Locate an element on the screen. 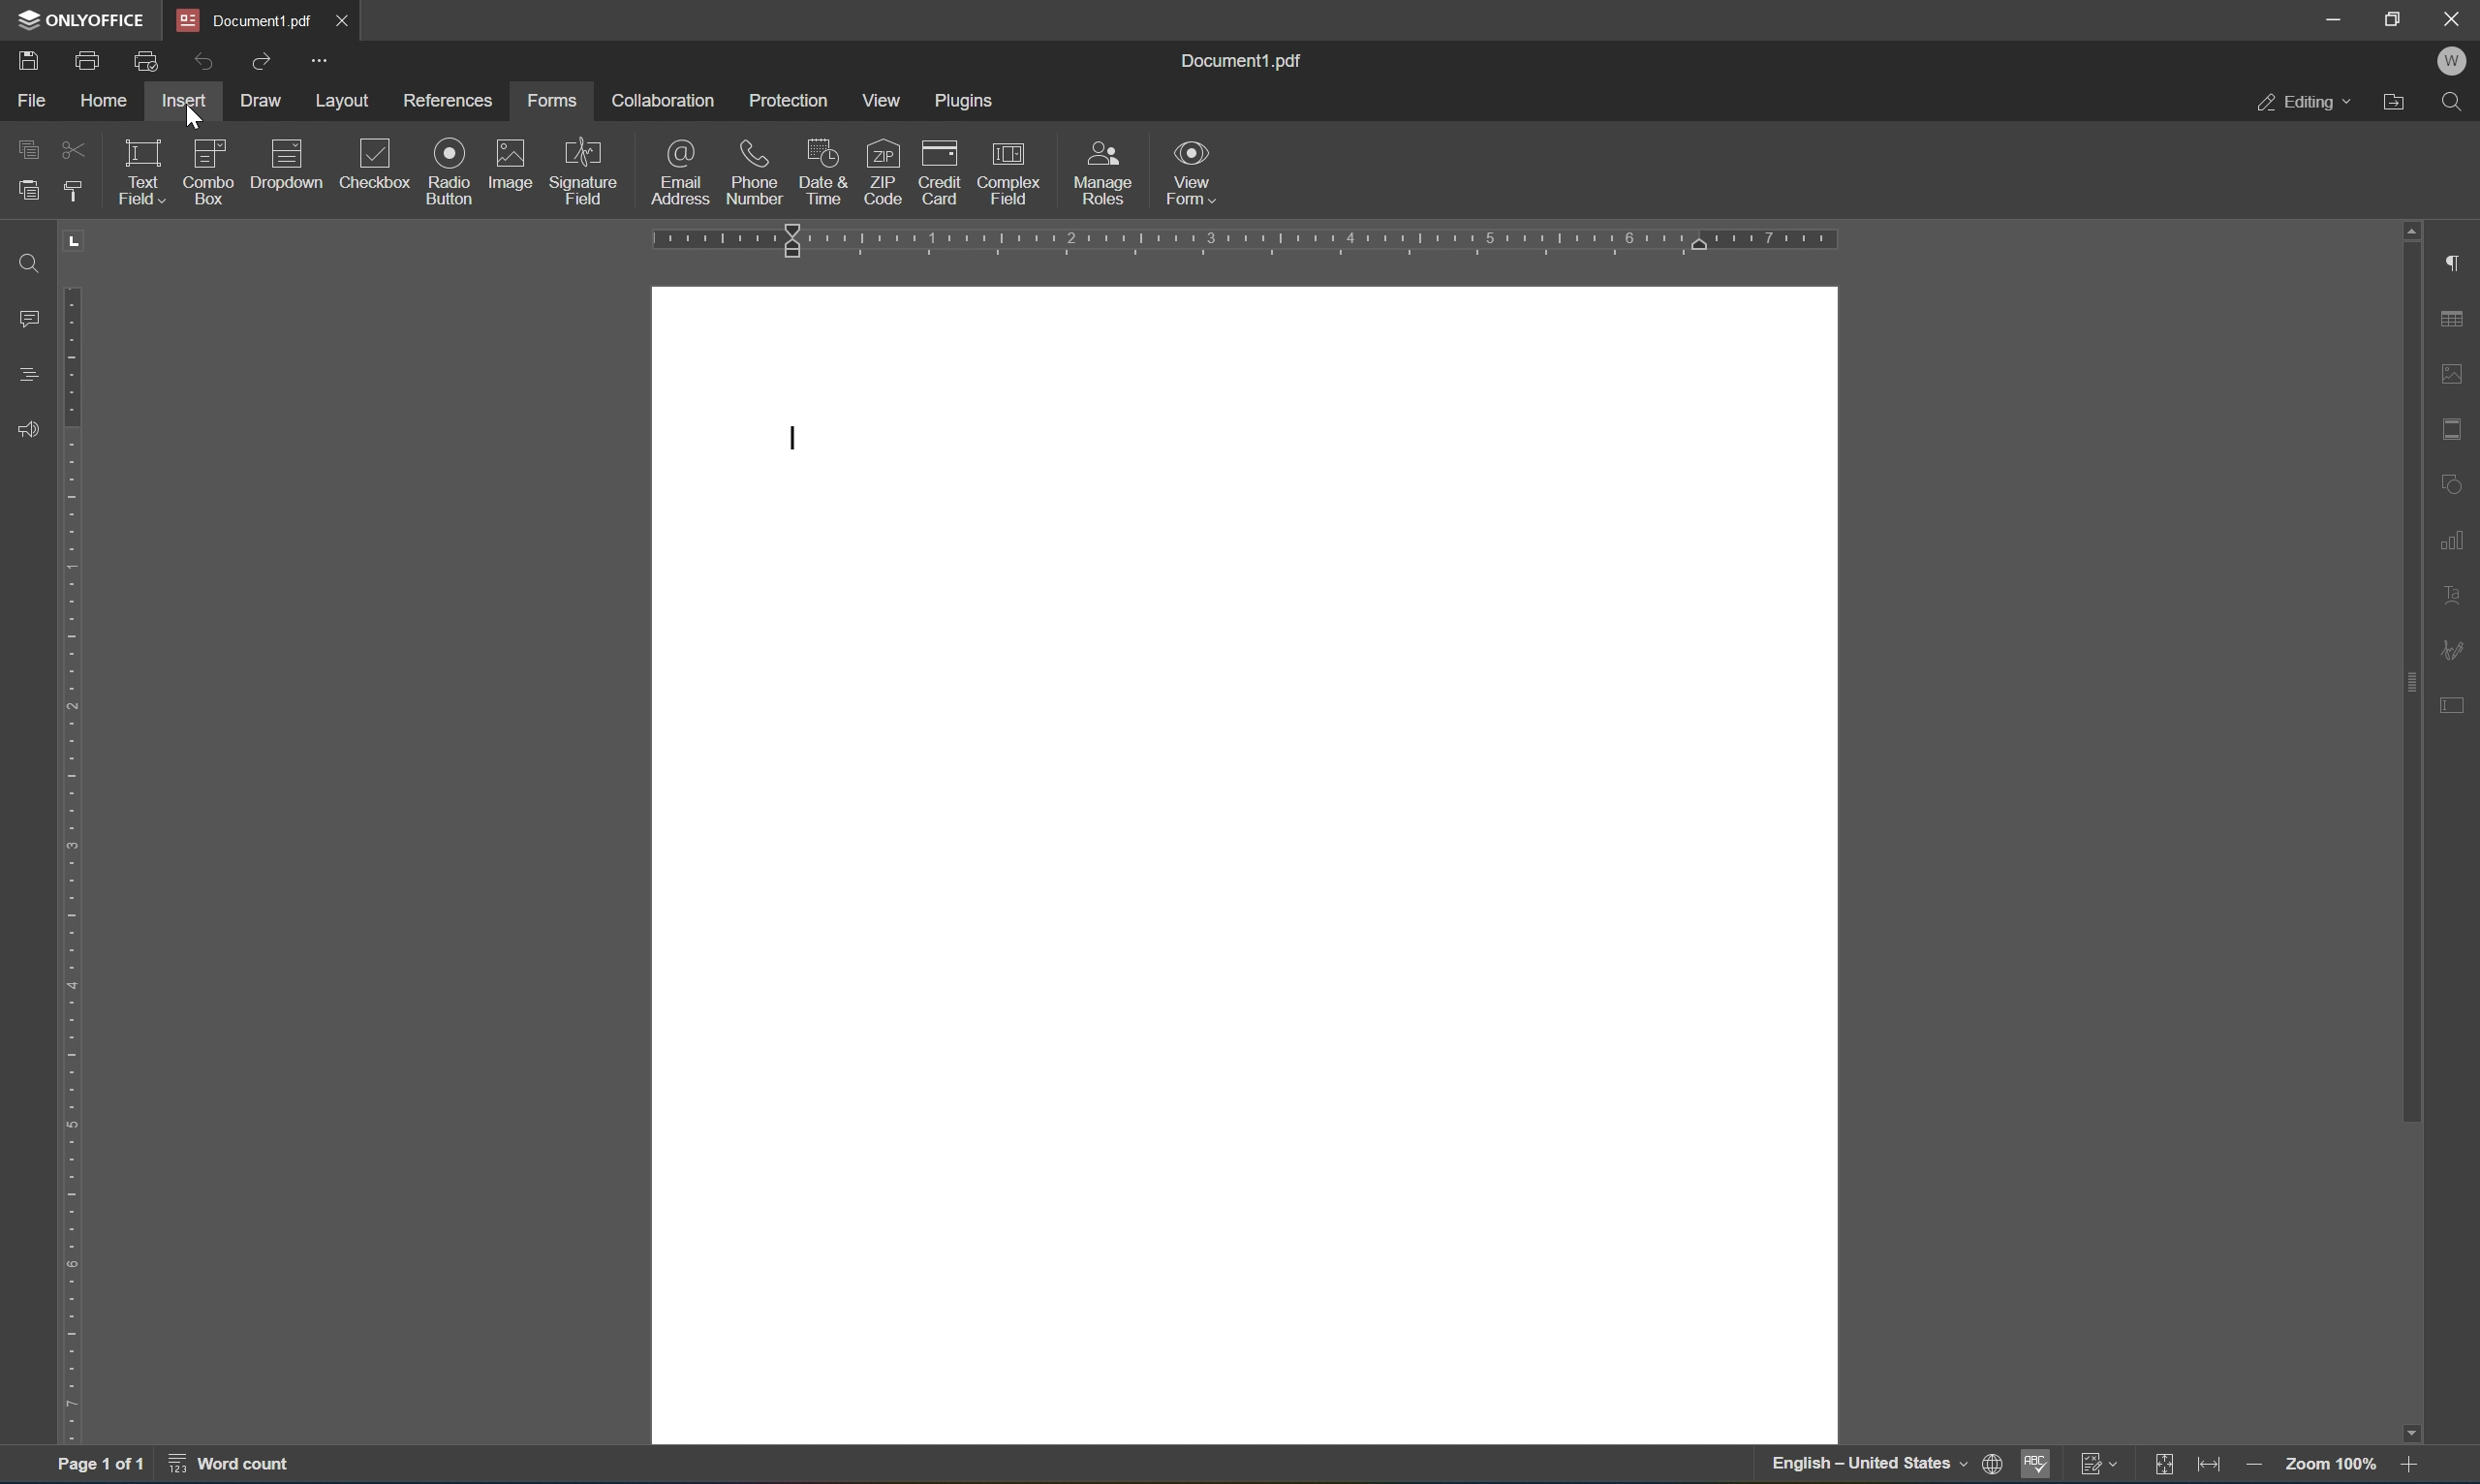 Image resolution: width=2480 pixels, height=1484 pixels. file is located at coordinates (25, 101).